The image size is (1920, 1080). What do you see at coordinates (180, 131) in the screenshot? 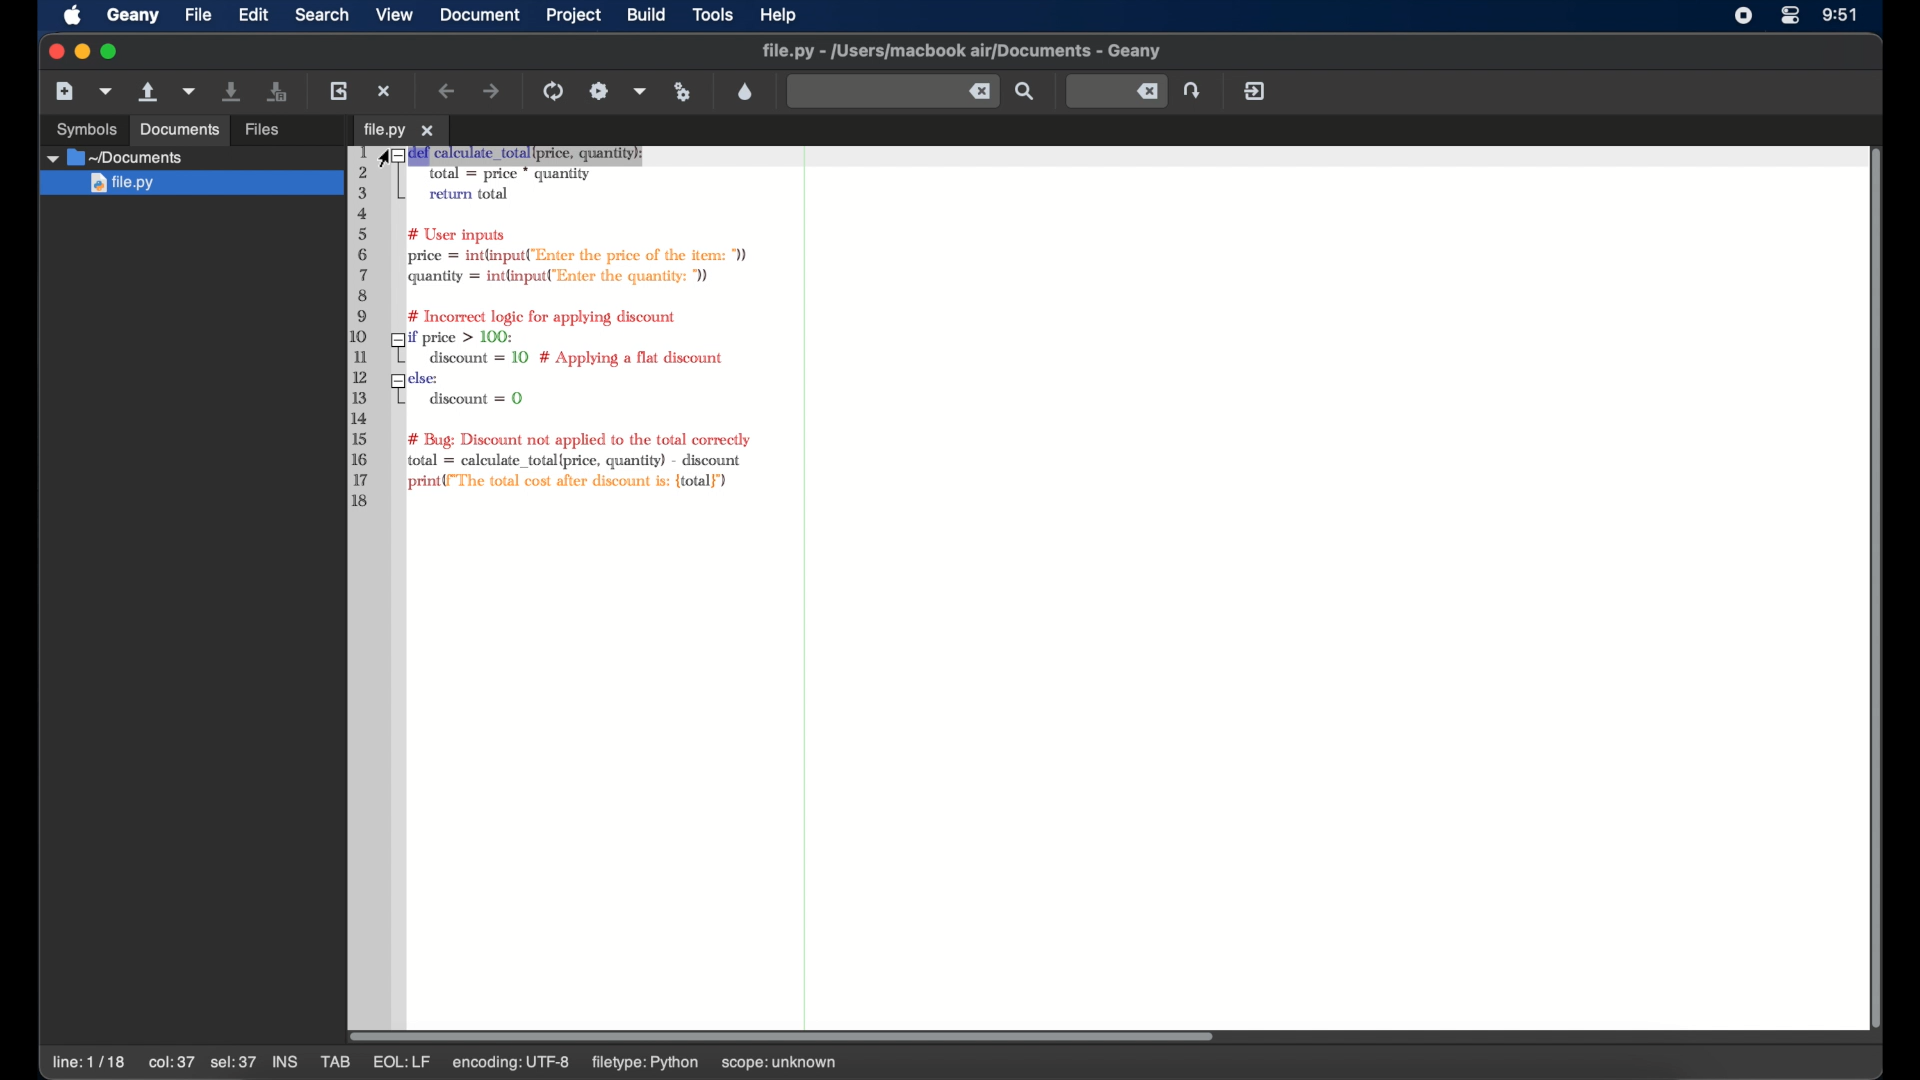
I see `documents` at bounding box center [180, 131].